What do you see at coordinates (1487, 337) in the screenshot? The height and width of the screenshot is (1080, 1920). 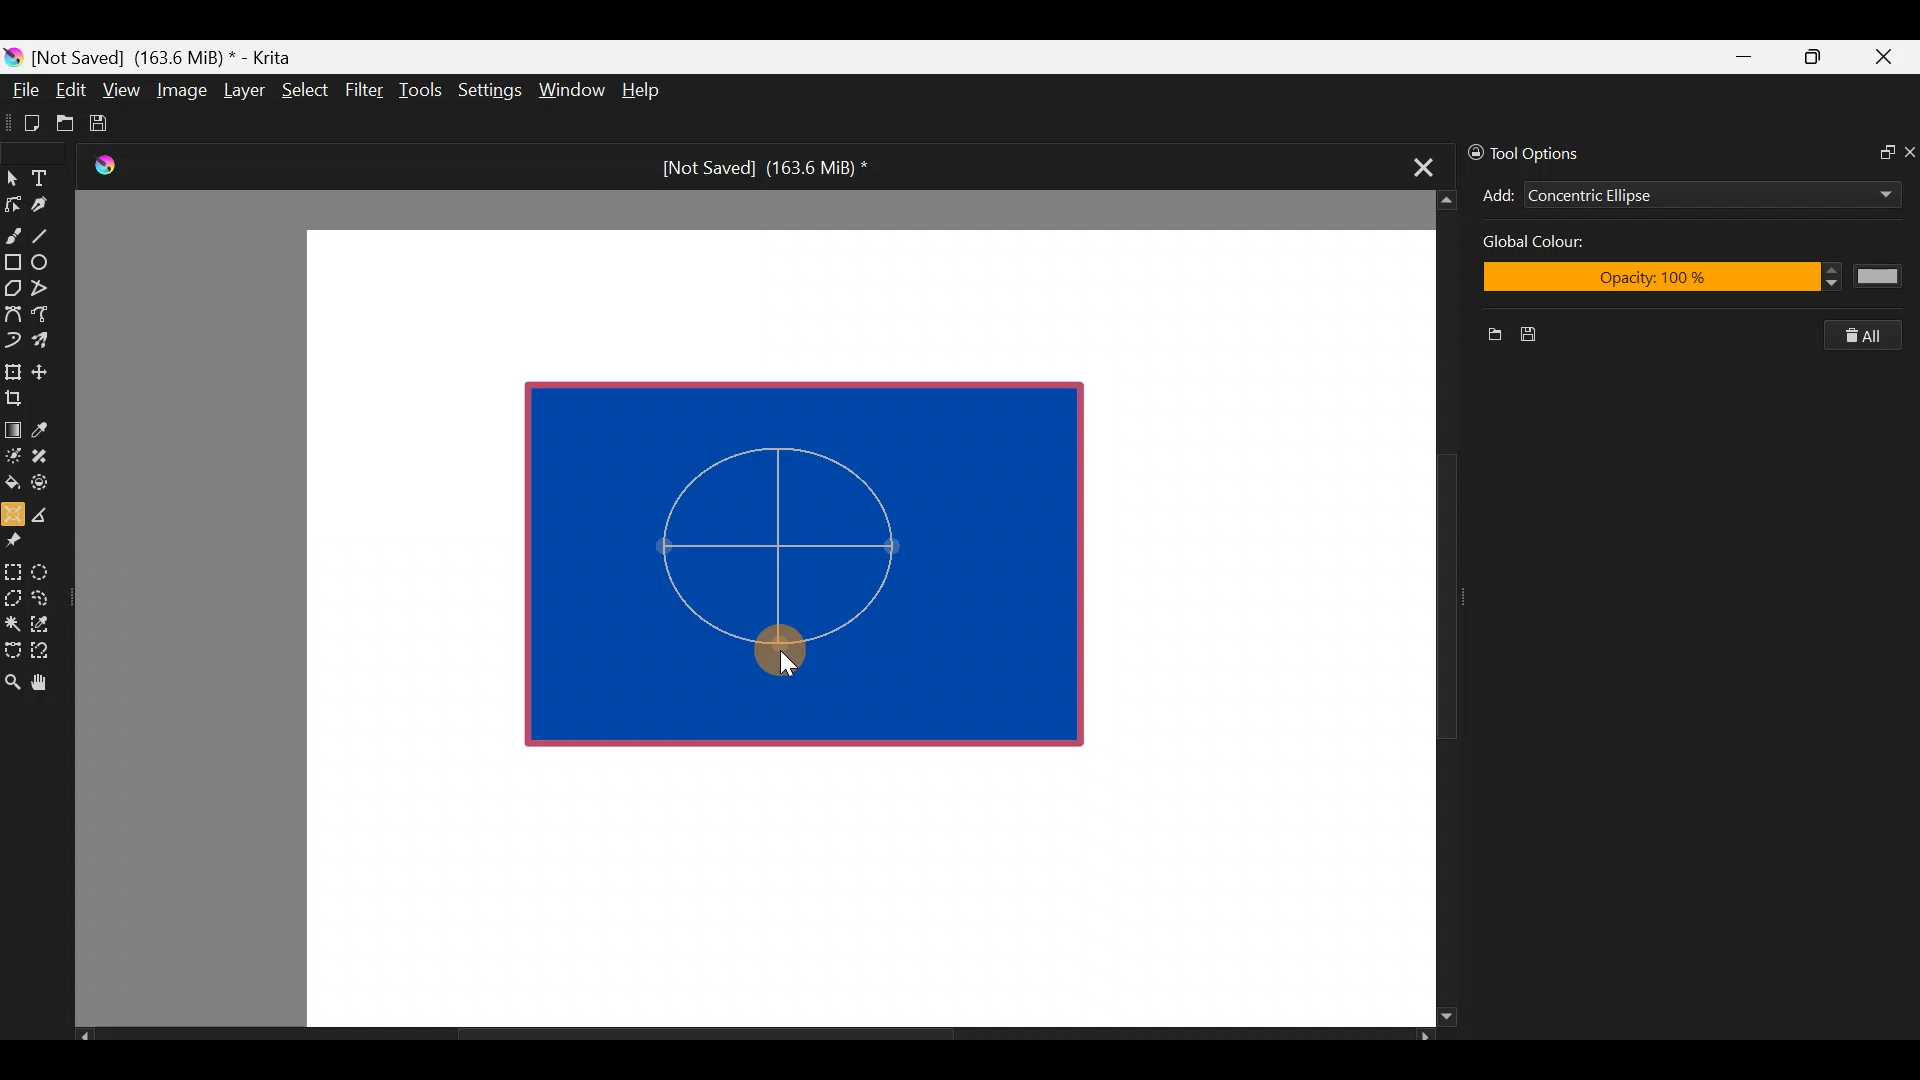 I see `New` at bounding box center [1487, 337].